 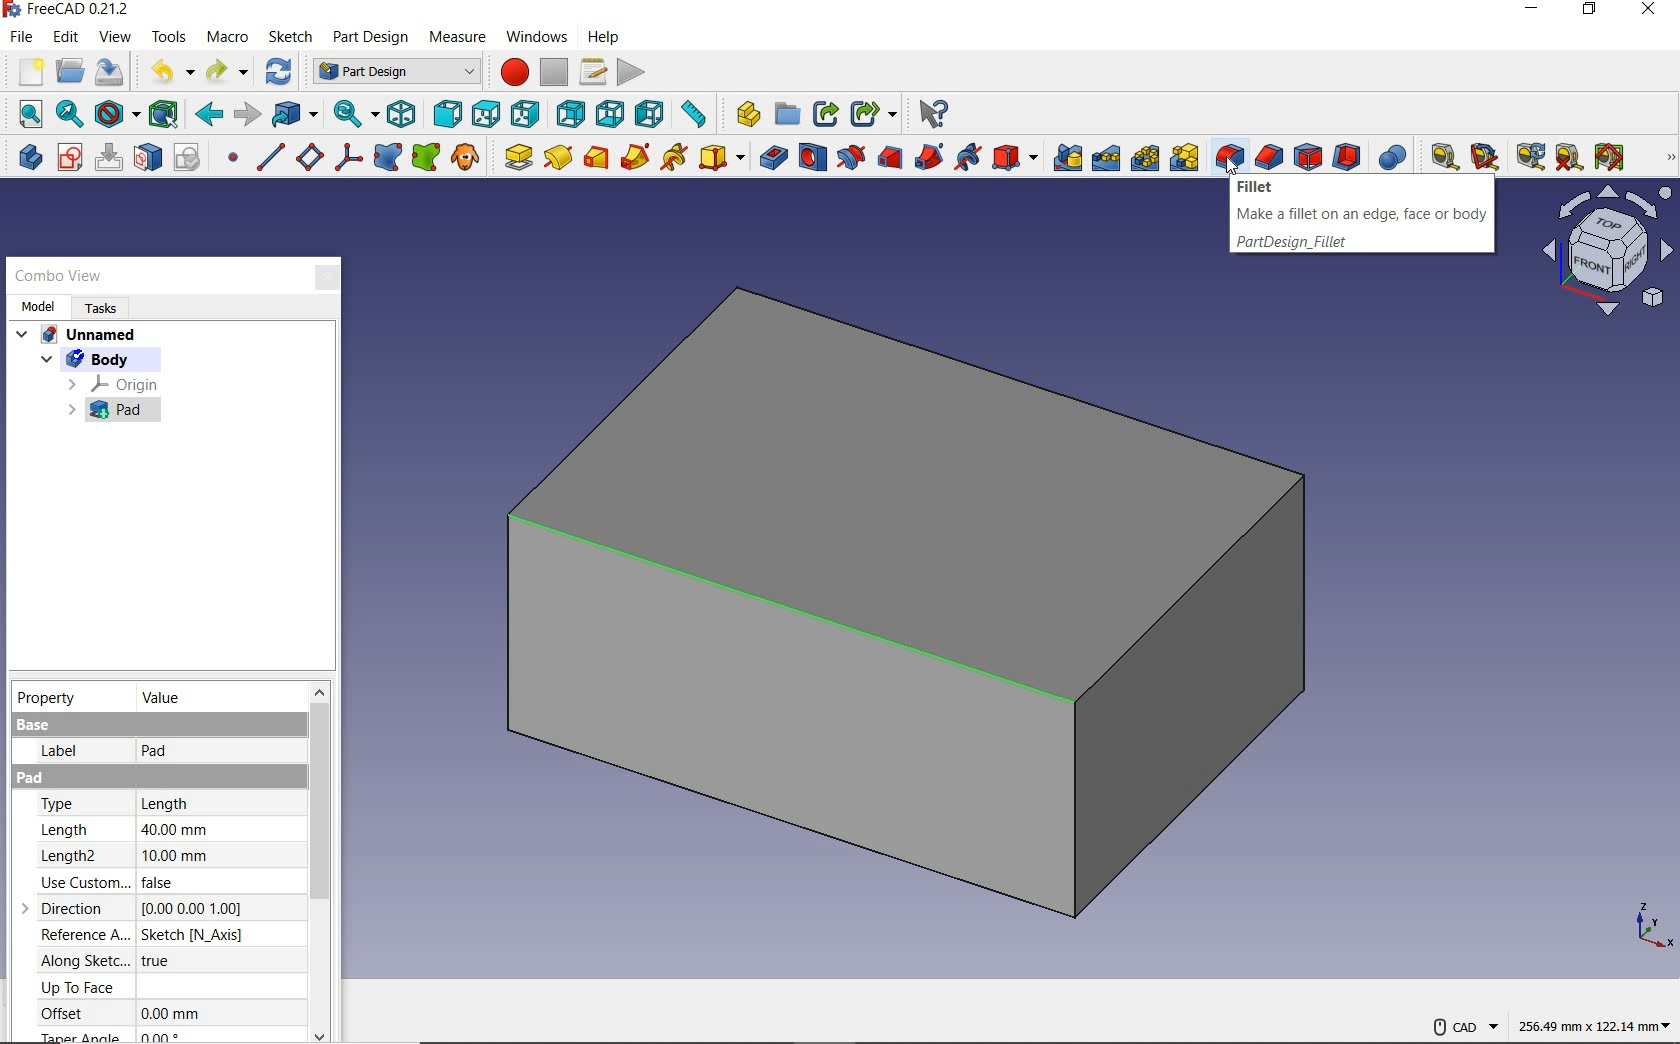 What do you see at coordinates (176, 829) in the screenshot?
I see `40.00 mm` at bounding box center [176, 829].